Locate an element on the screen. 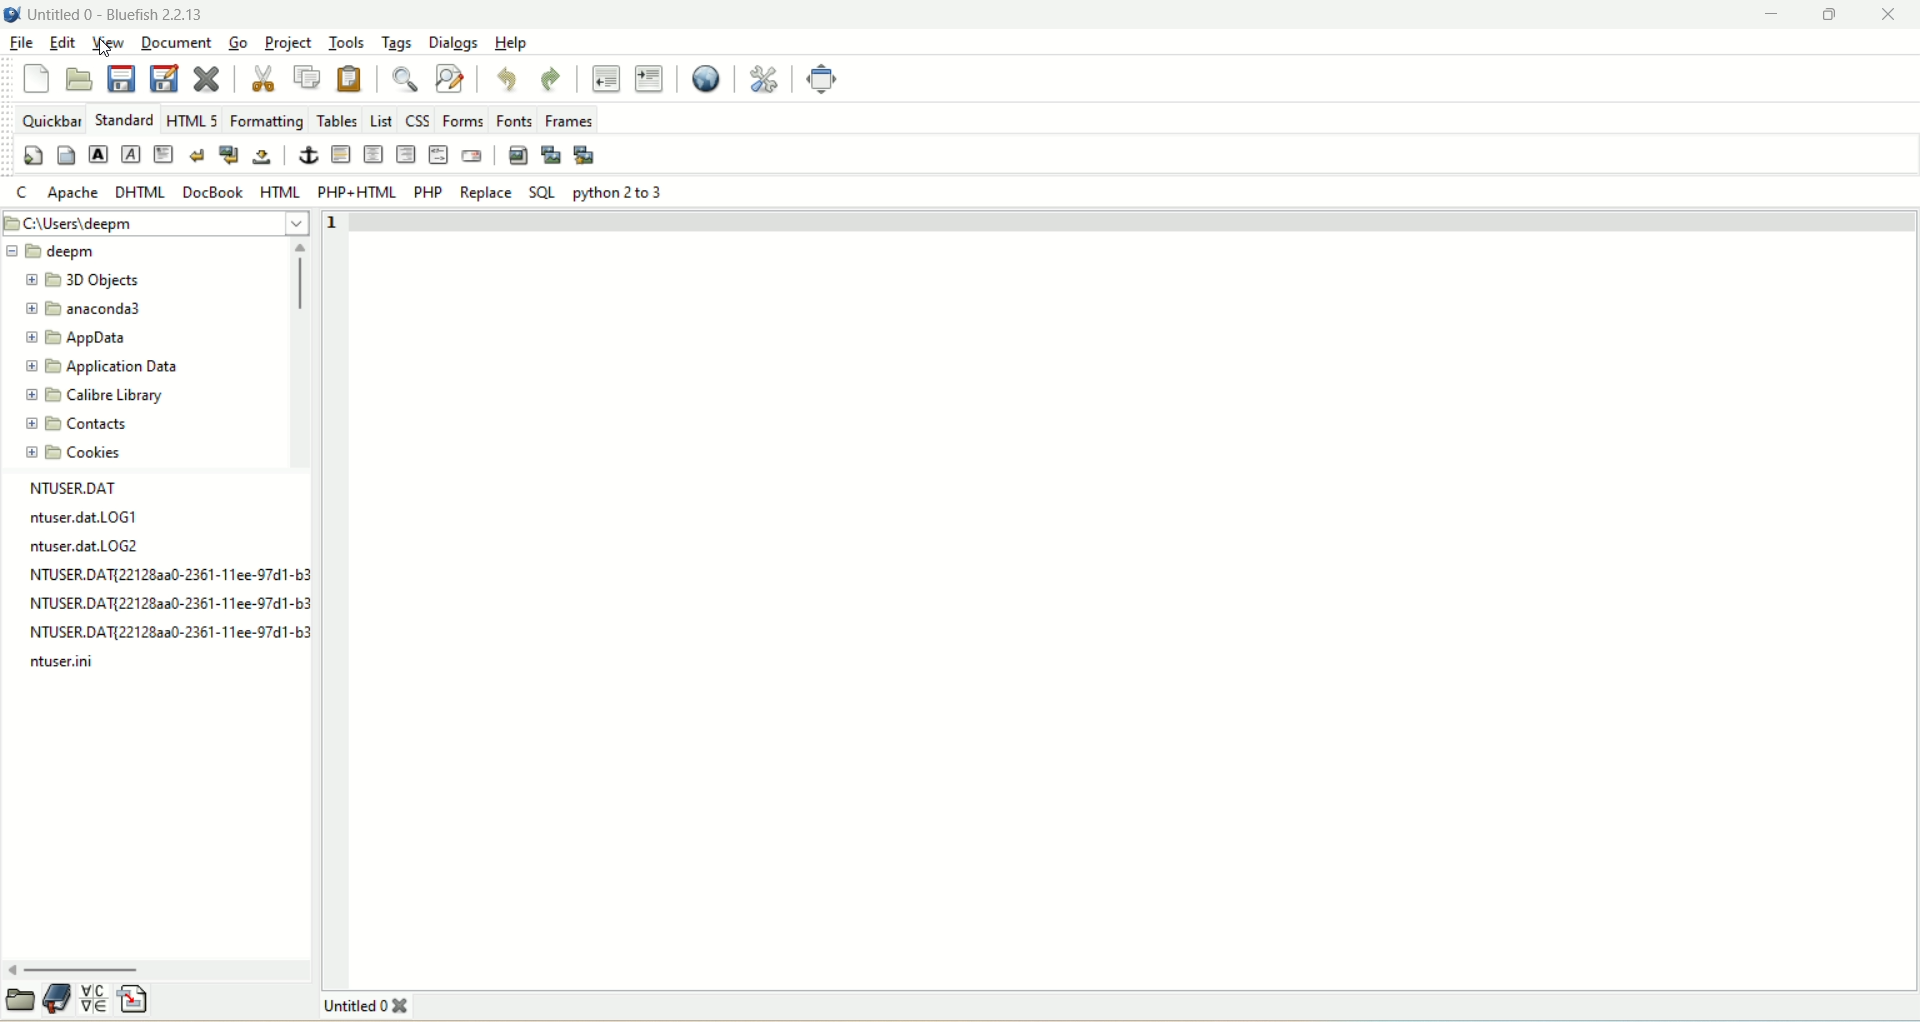 The width and height of the screenshot is (1920, 1022). documentation is located at coordinates (59, 1001).